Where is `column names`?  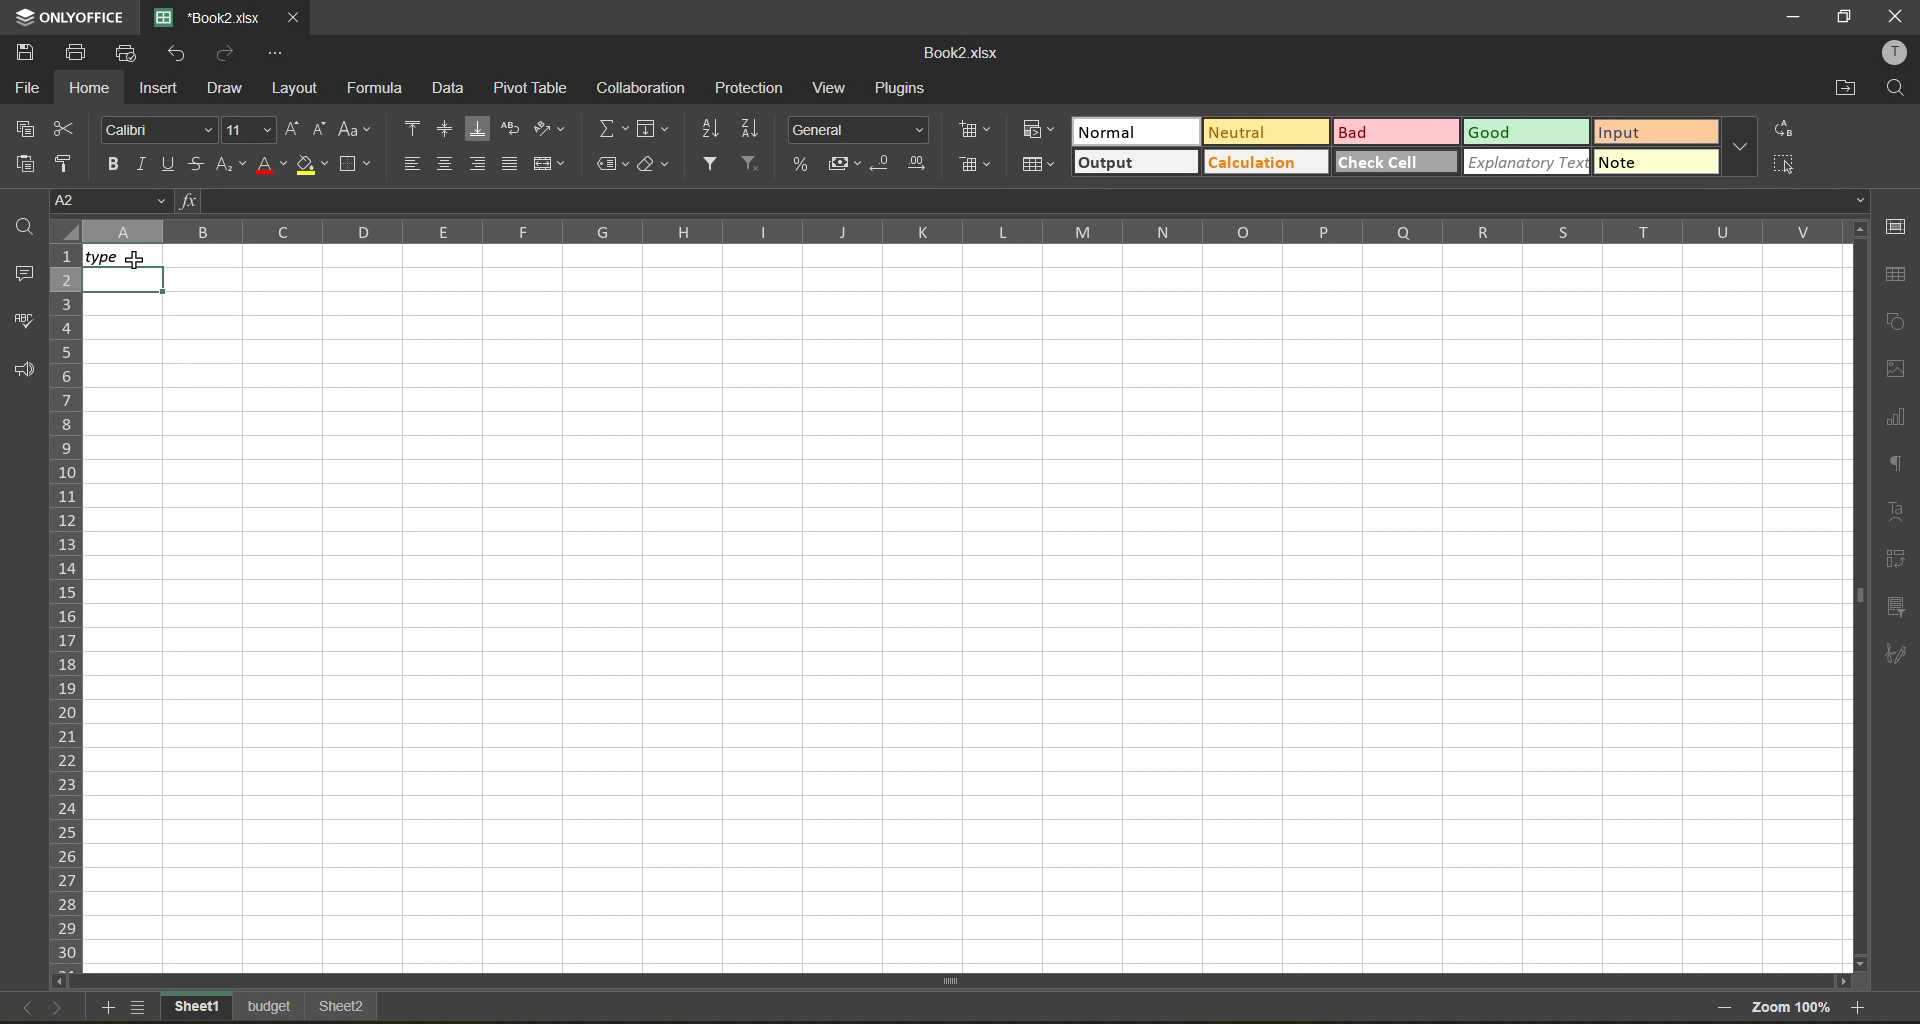 column names is located at coordinates (954, 229).